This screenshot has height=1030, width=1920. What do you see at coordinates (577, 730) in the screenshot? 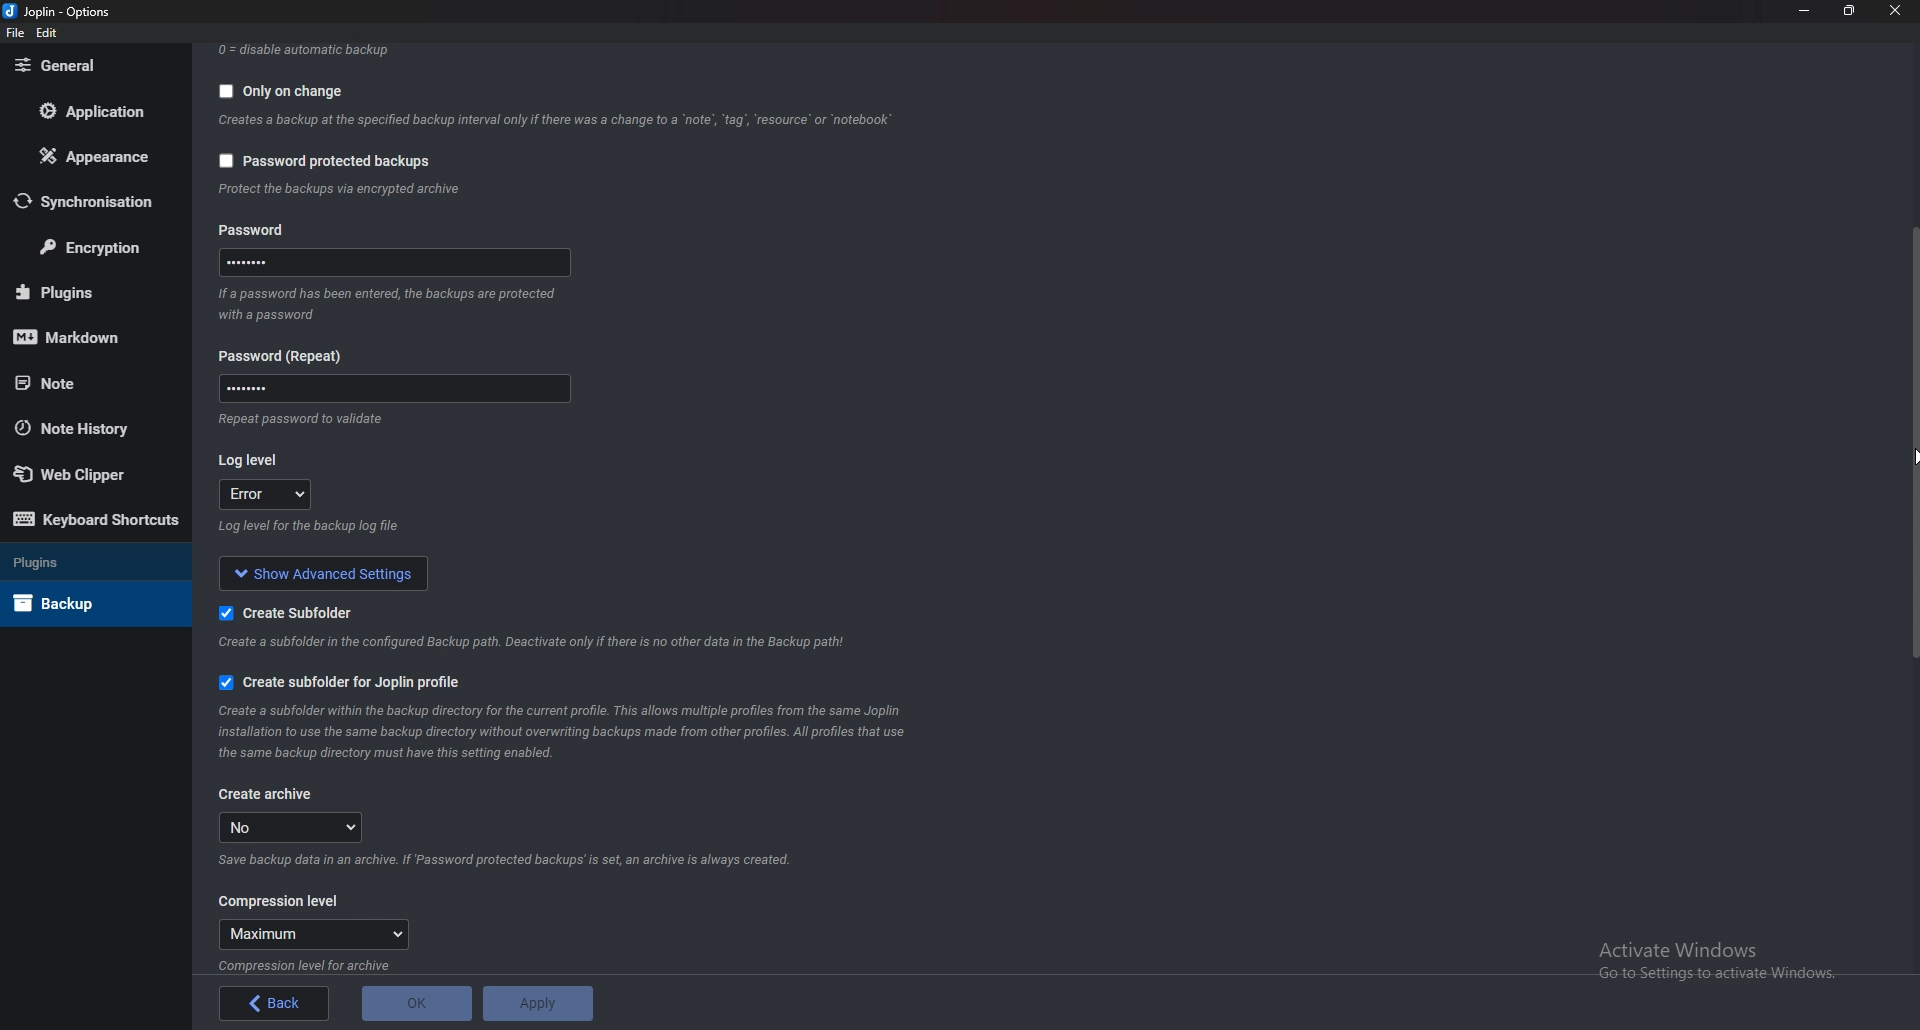
I see `info on subfolder for joplin profile` at bounding box center [577, 730].